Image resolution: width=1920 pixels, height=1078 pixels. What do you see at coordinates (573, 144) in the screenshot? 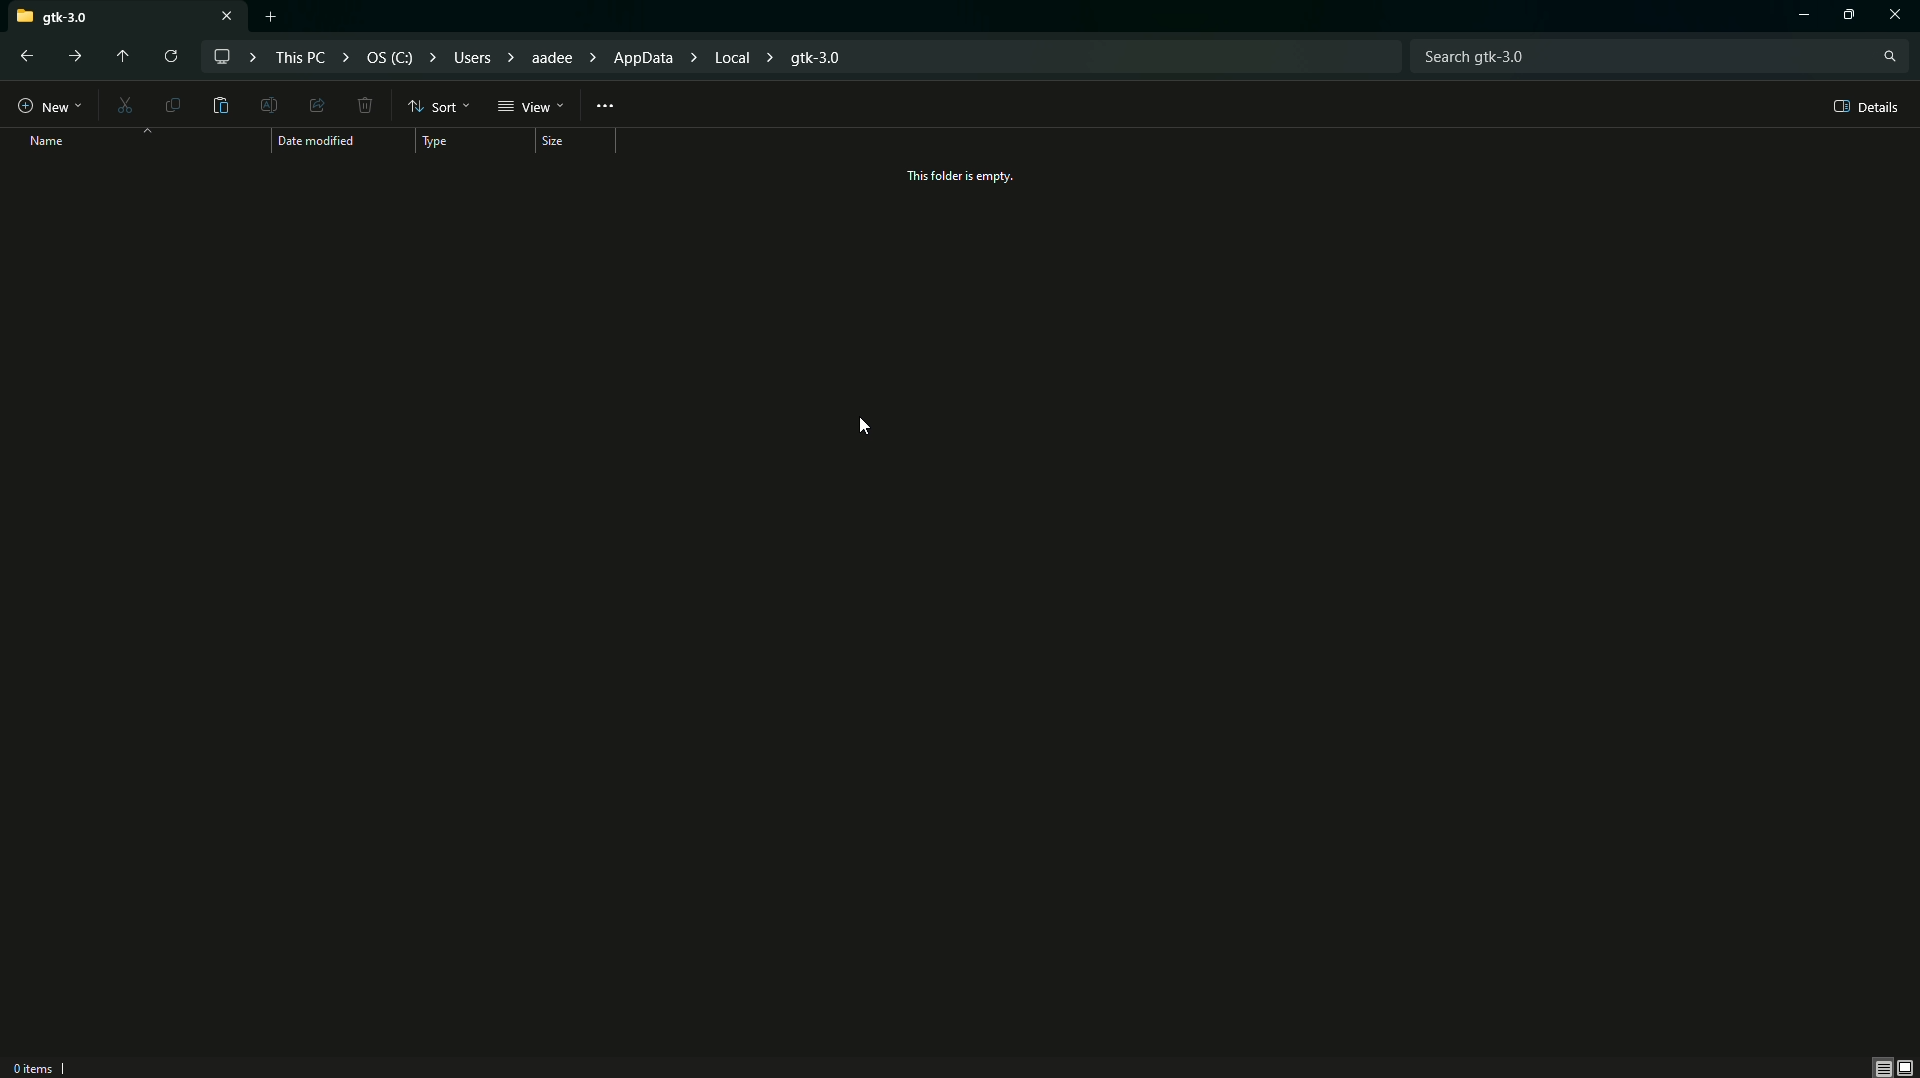
I see `Size` at bounding box center [573, 144].